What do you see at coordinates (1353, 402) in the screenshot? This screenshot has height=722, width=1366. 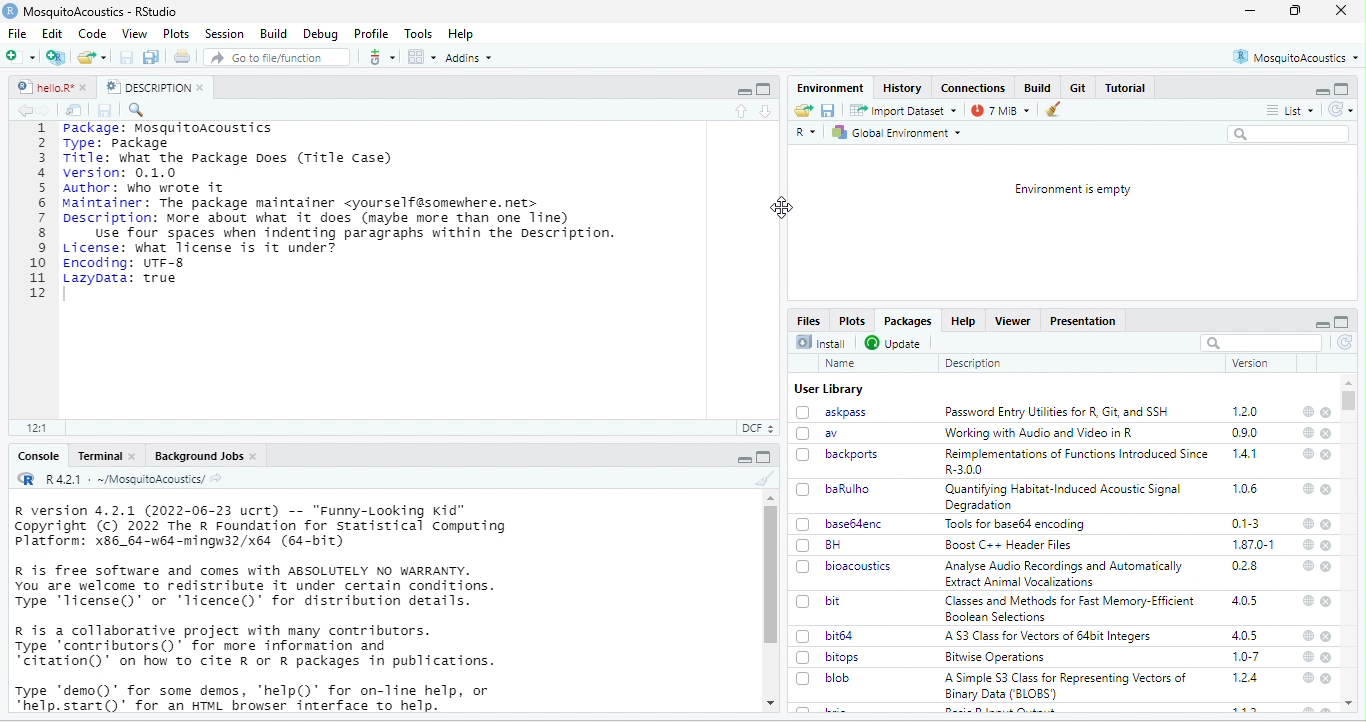 I see `scroll bar` at bounding box center [1353, 402].